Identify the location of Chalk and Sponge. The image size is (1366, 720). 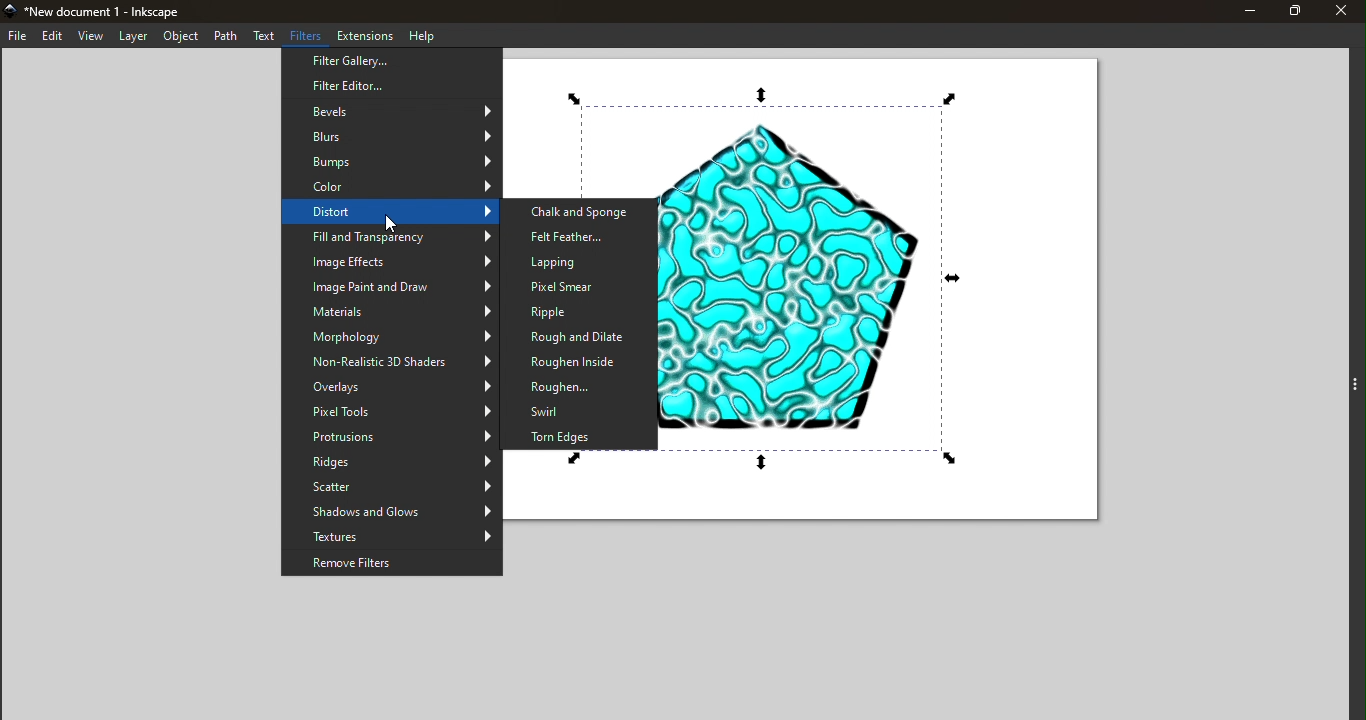
(581, 211).